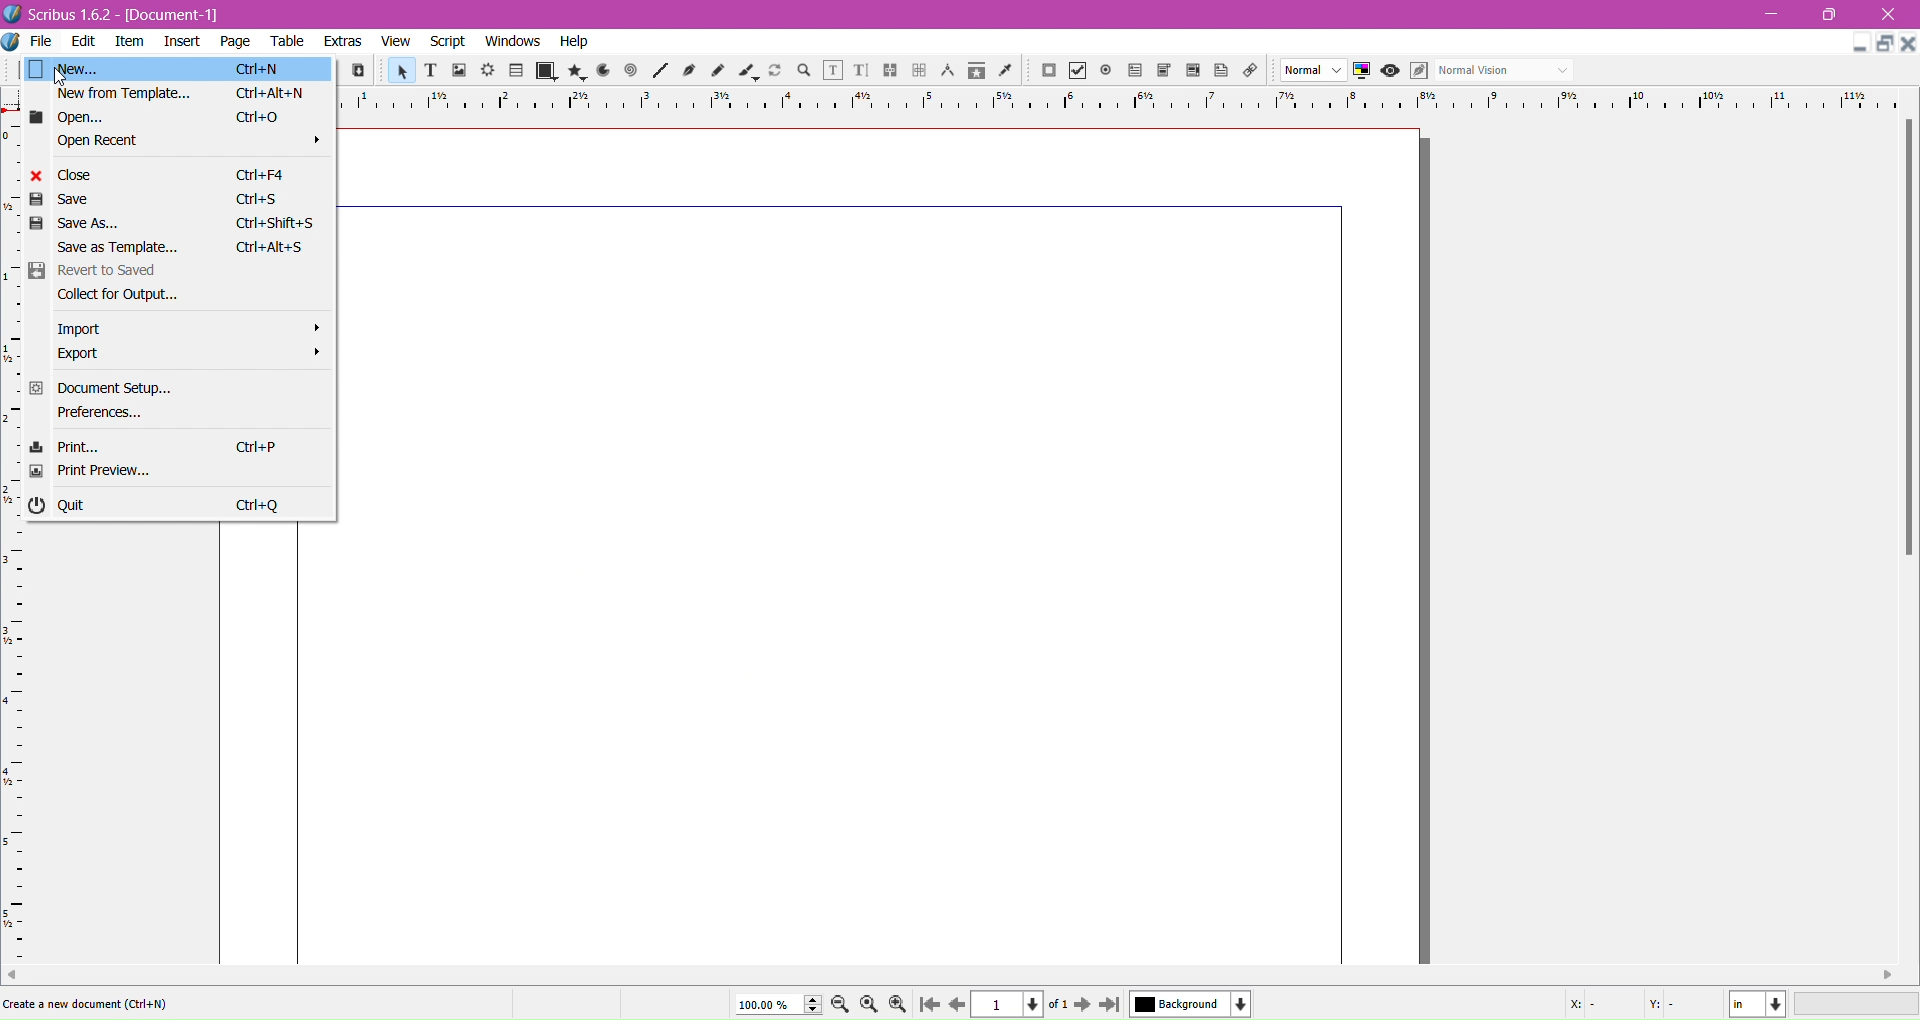  What do you see at coordinates (1359, 70) in the screenshot?
I see `icon` at bounding box center [1359, 70].